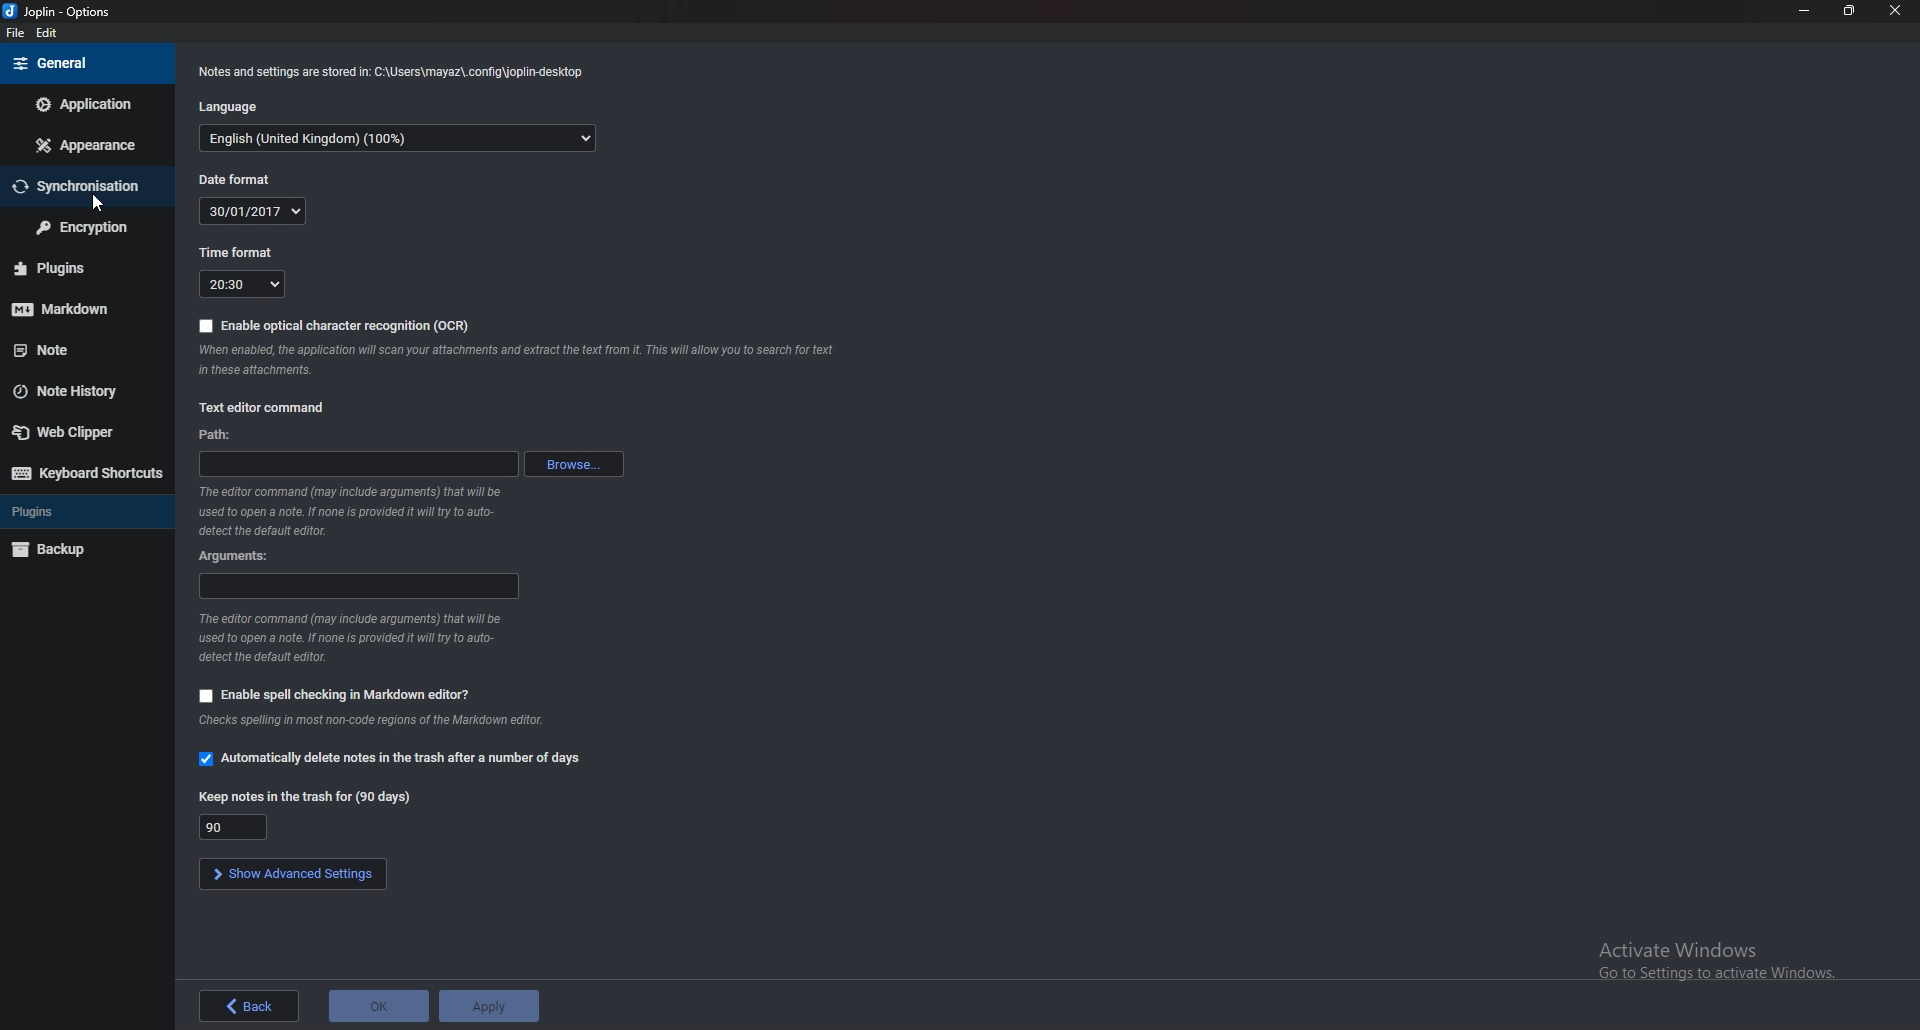 The image size is (1920, 1030). Describe the element at coordinates (84, 103) in the screenshot. I see `application` at that location.